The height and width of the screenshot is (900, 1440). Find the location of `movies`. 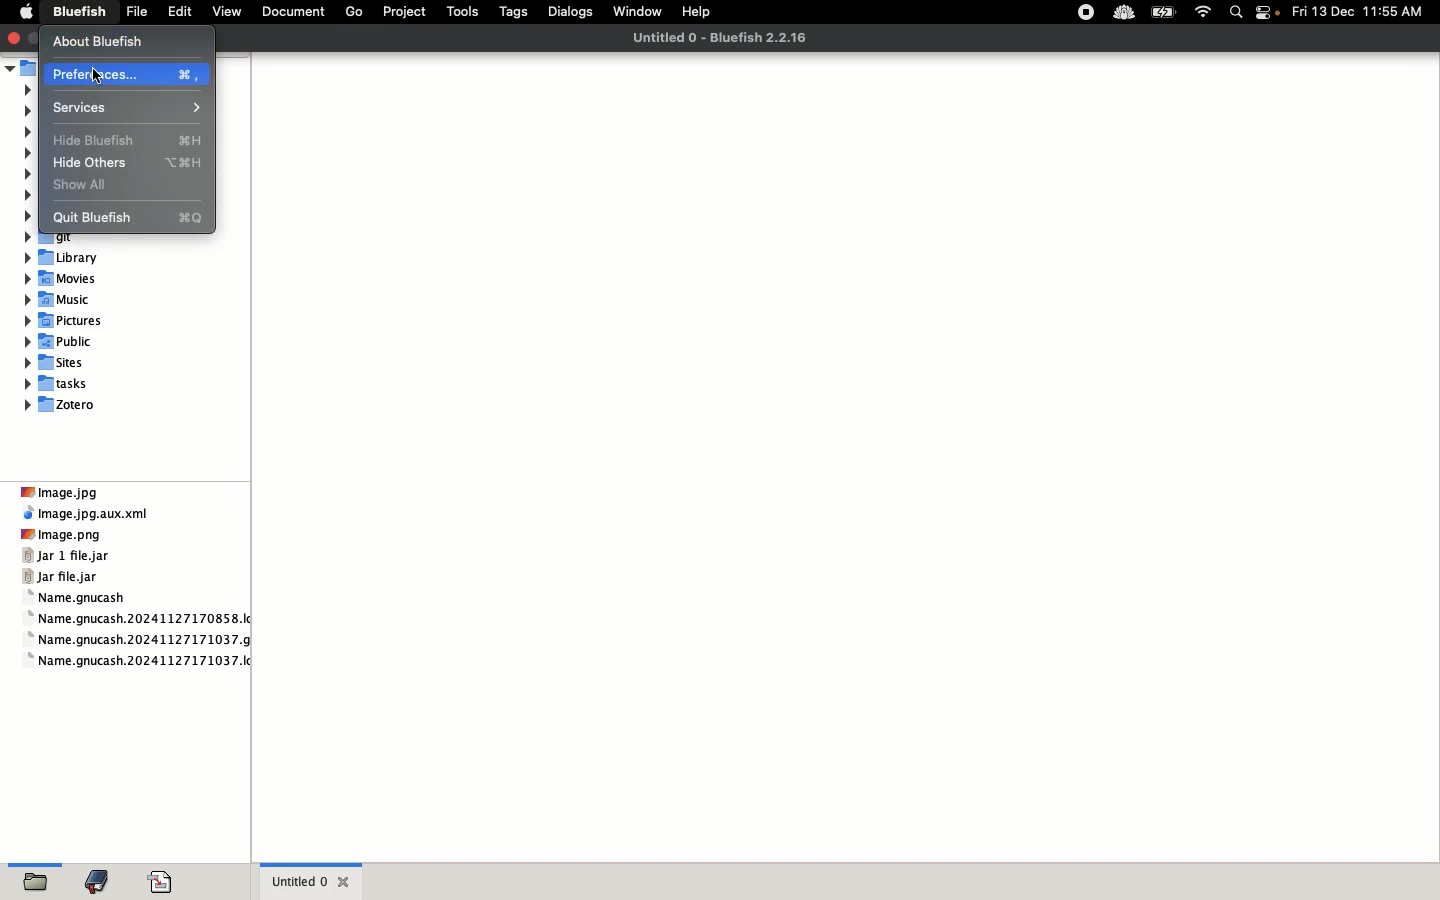

movies is located at coordinates (64, 279).